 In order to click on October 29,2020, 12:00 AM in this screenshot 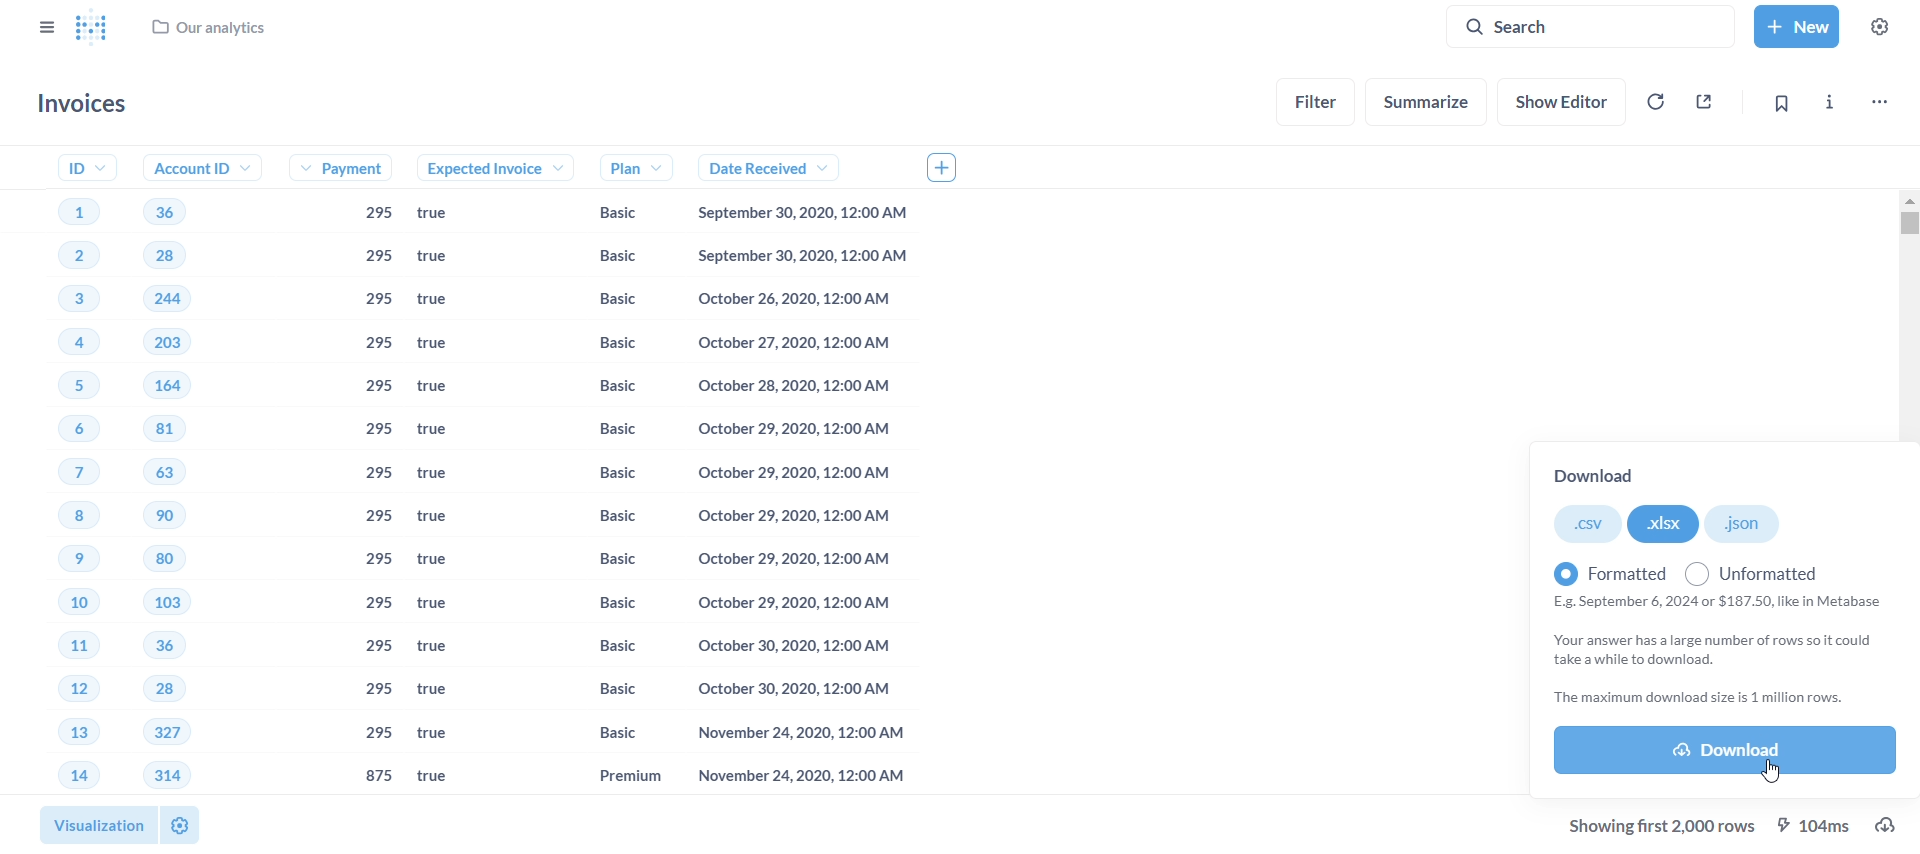, I will do `click(802, 432)`.